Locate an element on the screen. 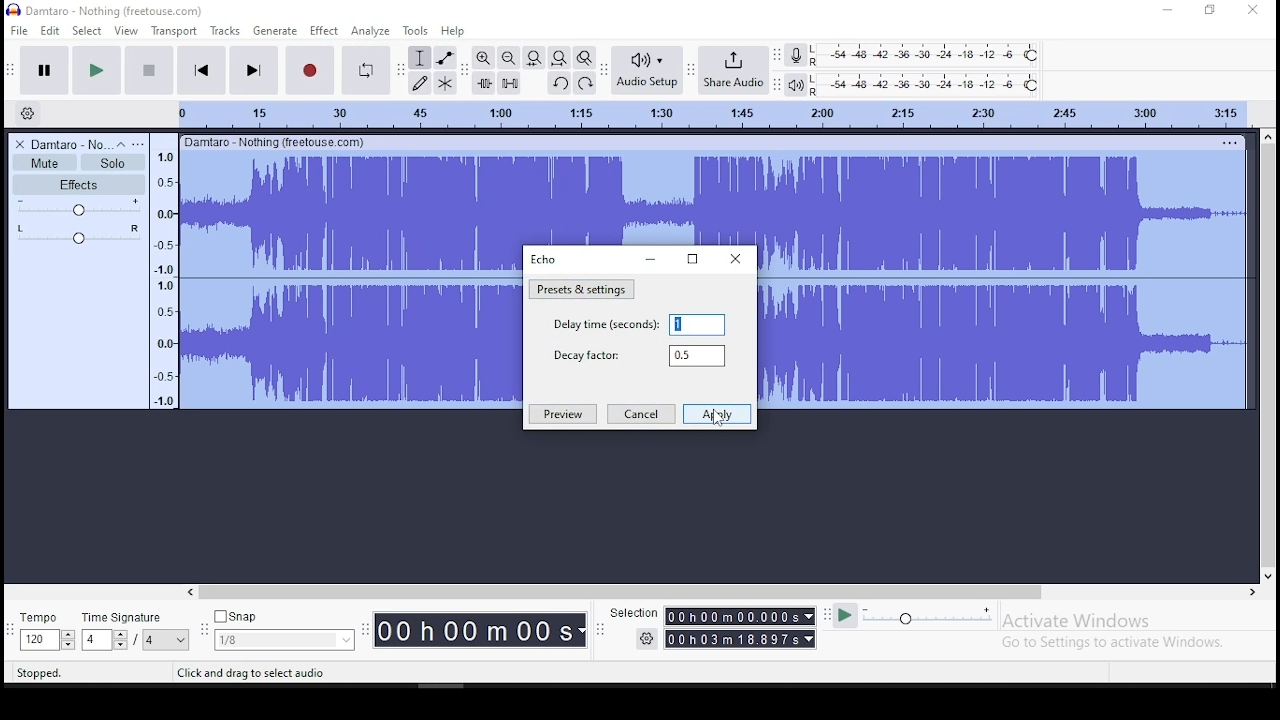  play is located at coordinates (97, 69).